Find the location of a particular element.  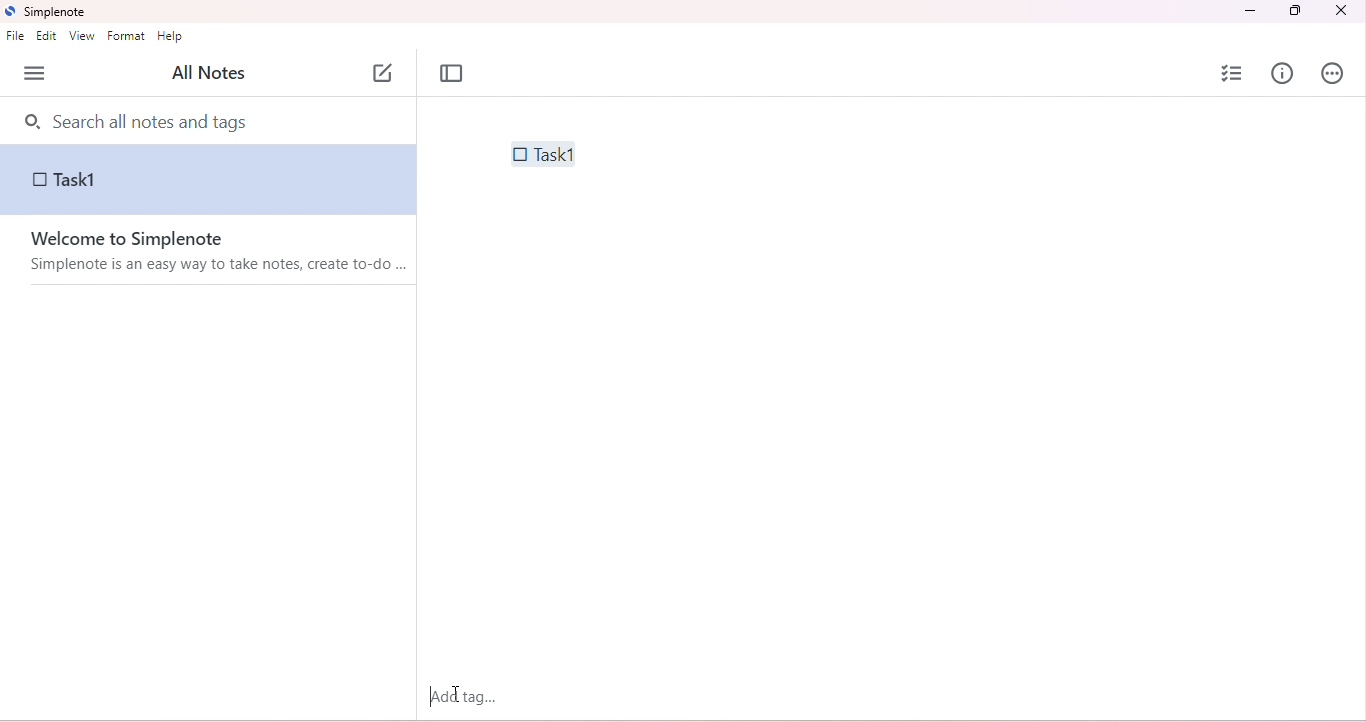

menu is located at coordinates (35, 74).